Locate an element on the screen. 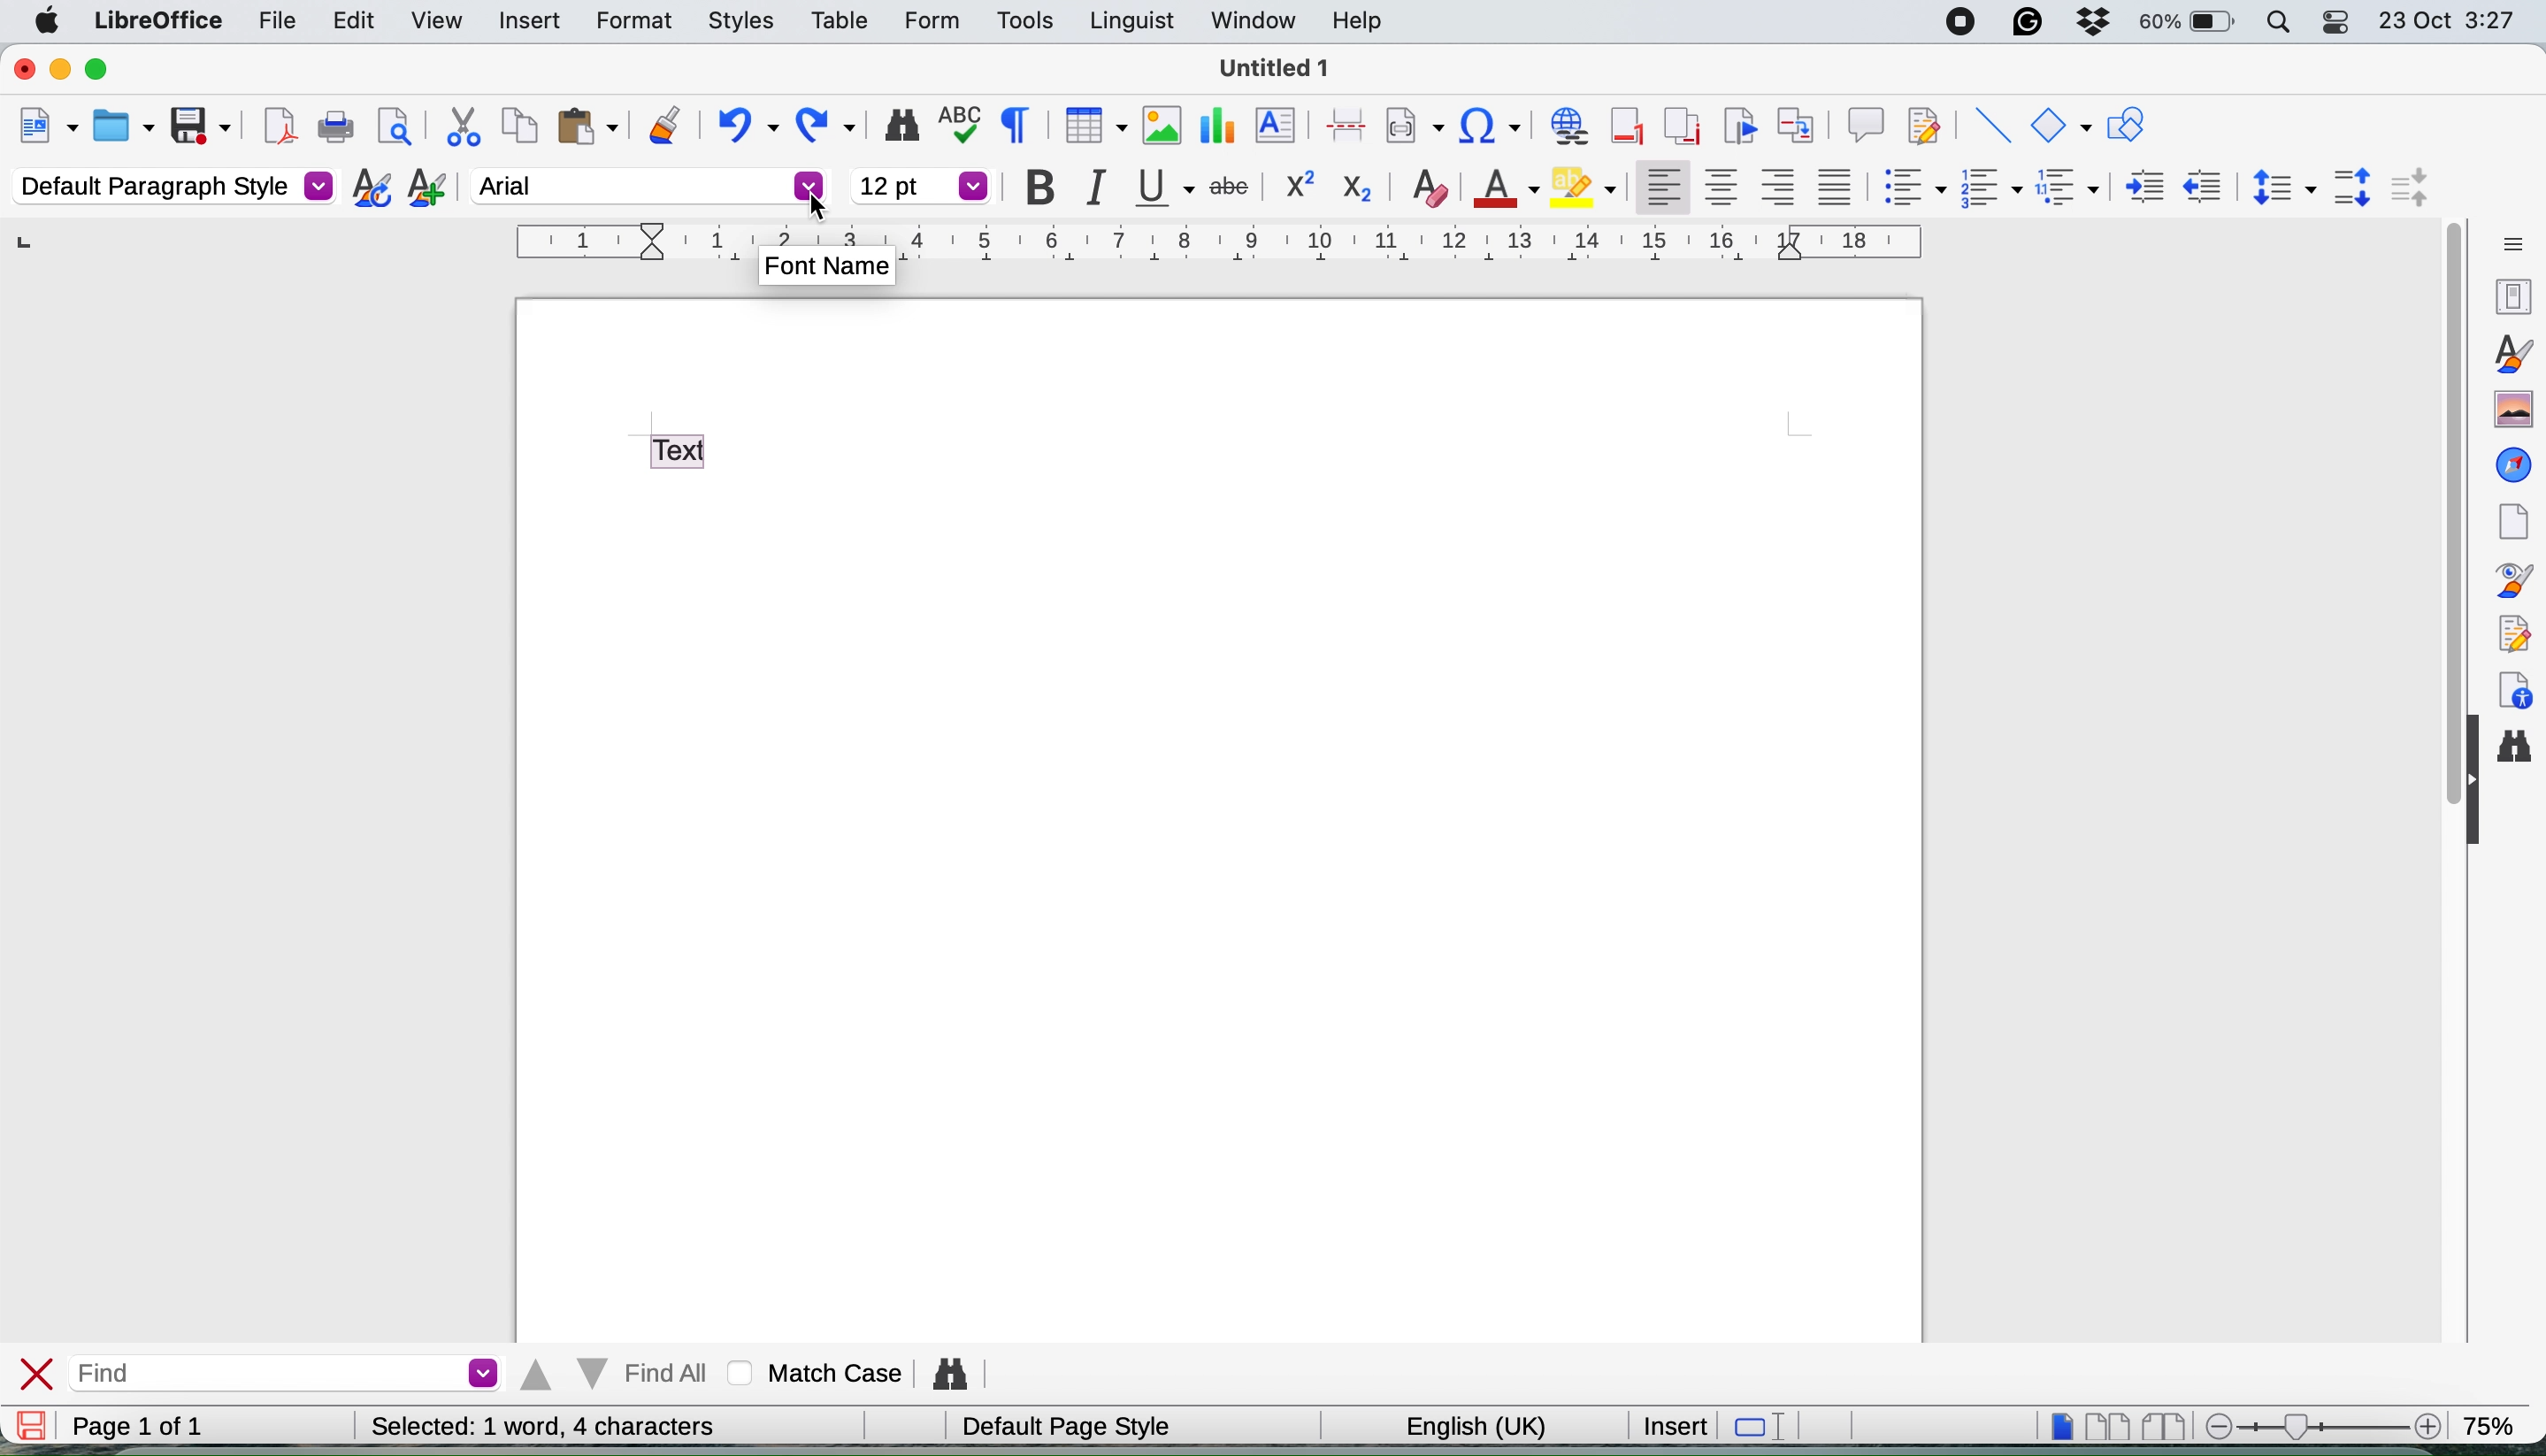  font size is located at coordinates (919, 185).